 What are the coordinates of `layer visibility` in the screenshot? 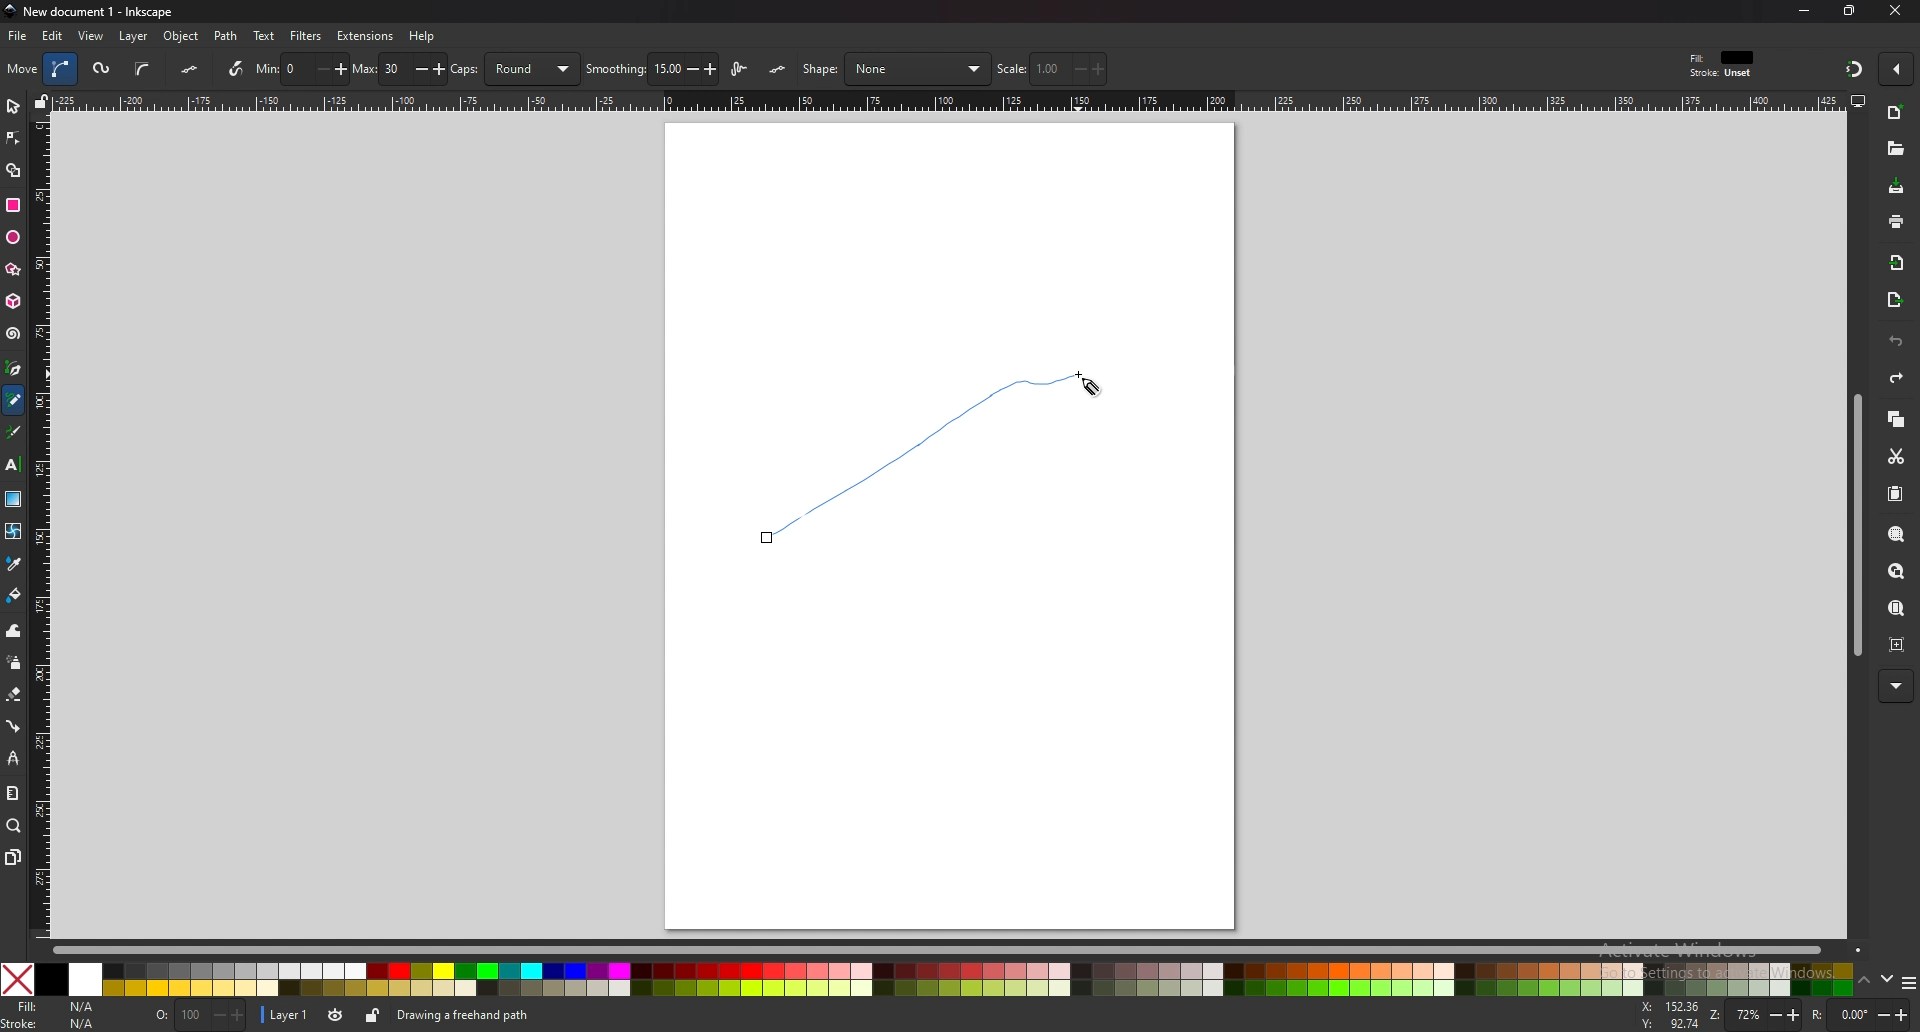 It's located at (334, 1016).